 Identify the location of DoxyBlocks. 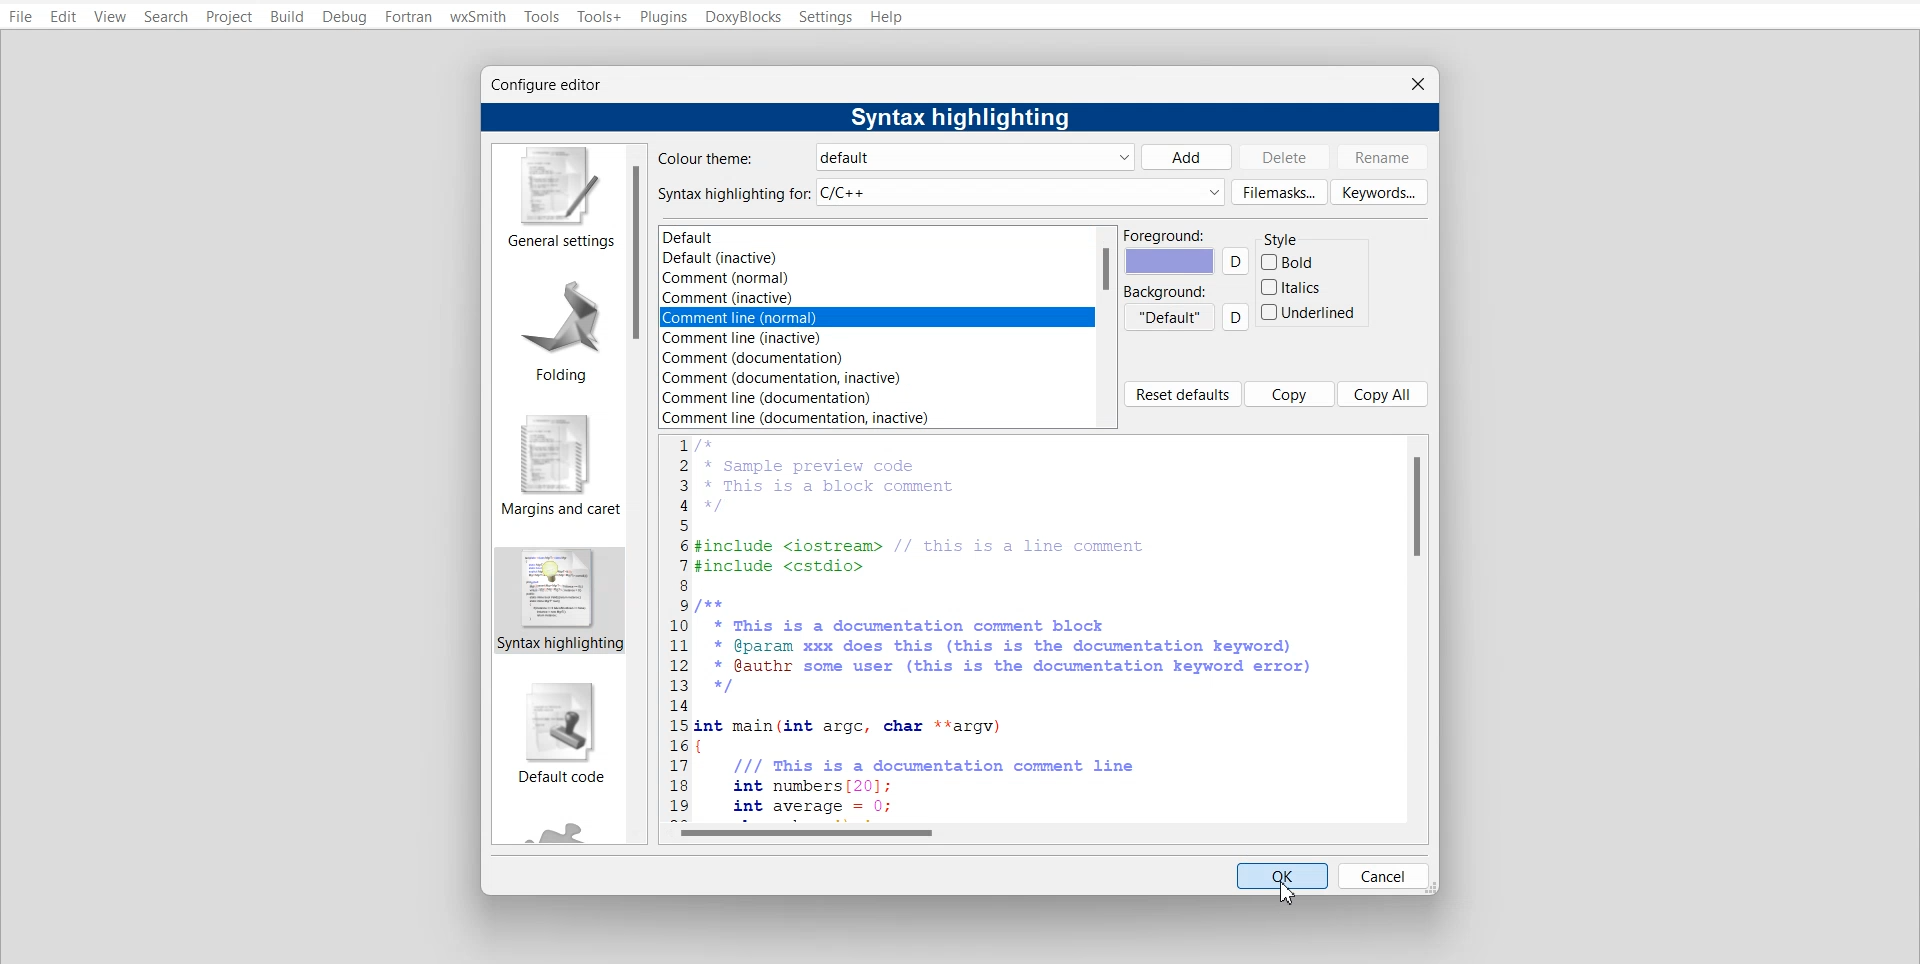
(744, 17).